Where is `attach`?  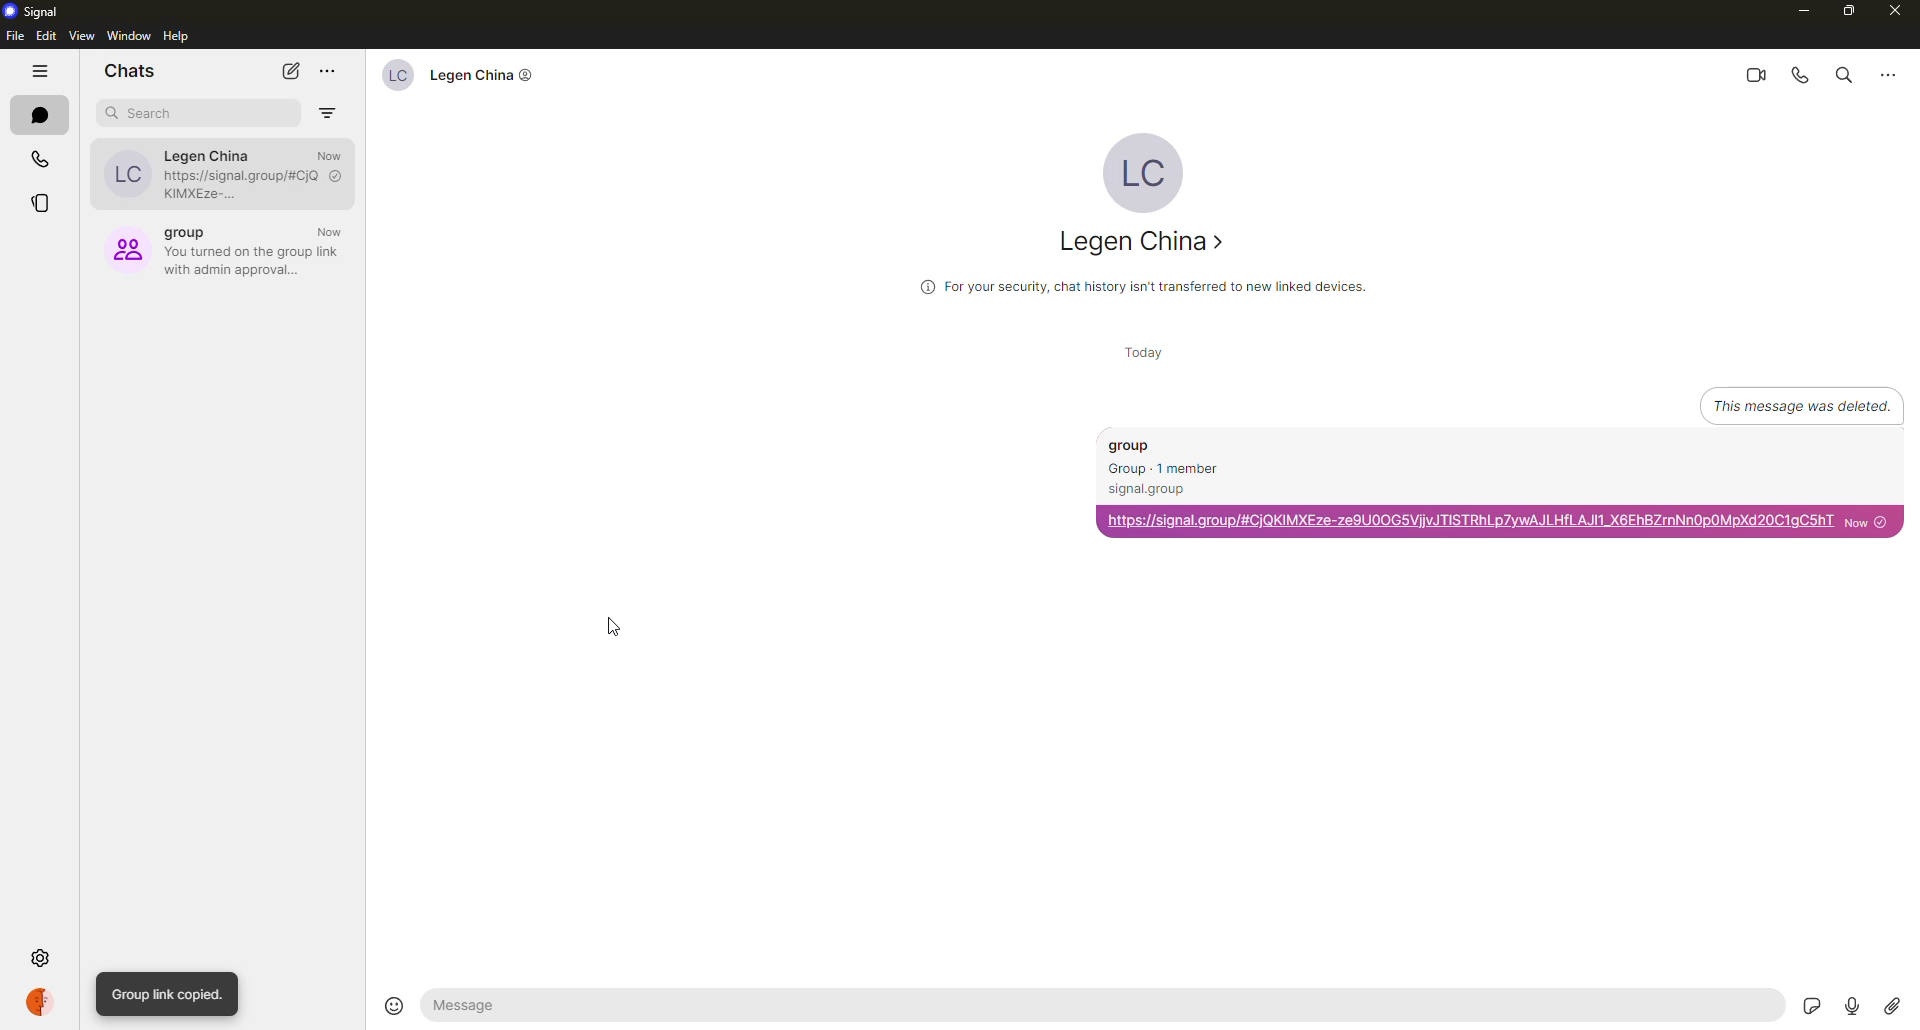 attach is located at coordinates (1892, 1001).